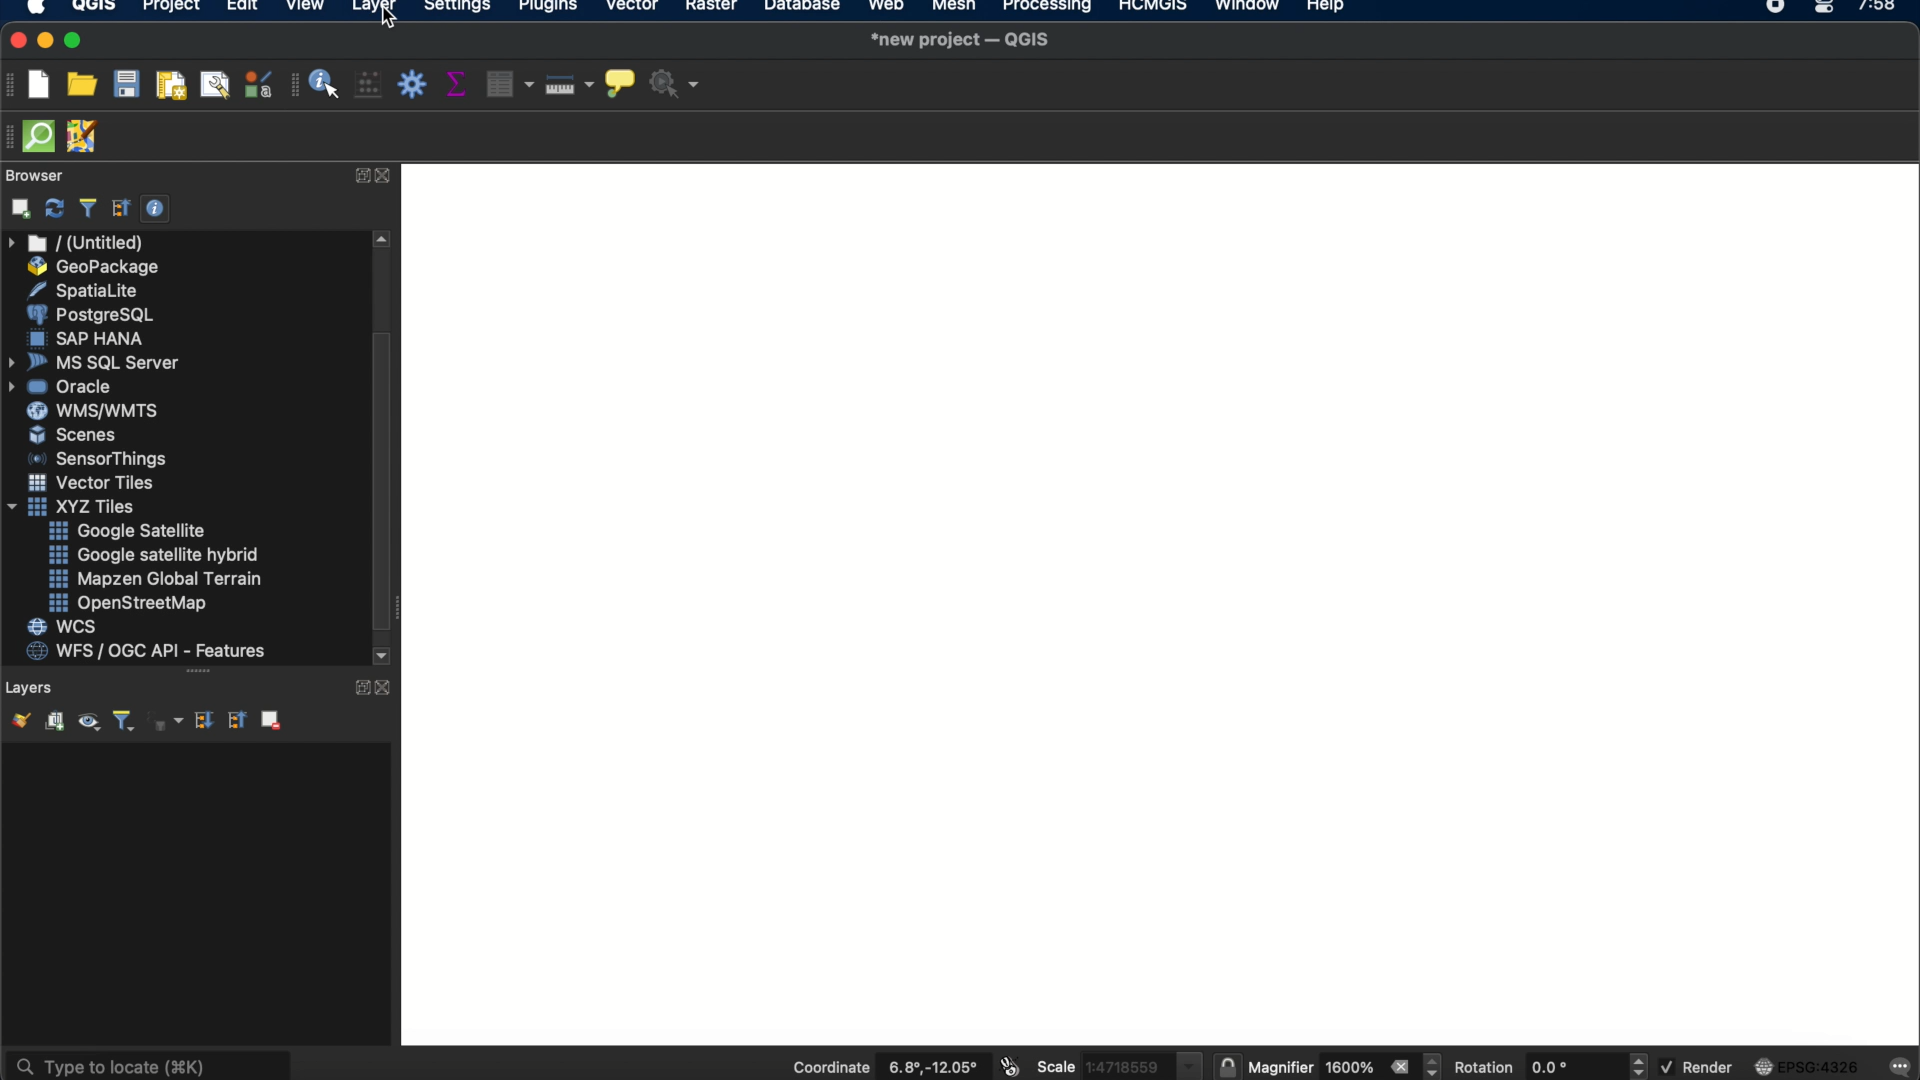  I want to click on show layout, so click(215, 84).